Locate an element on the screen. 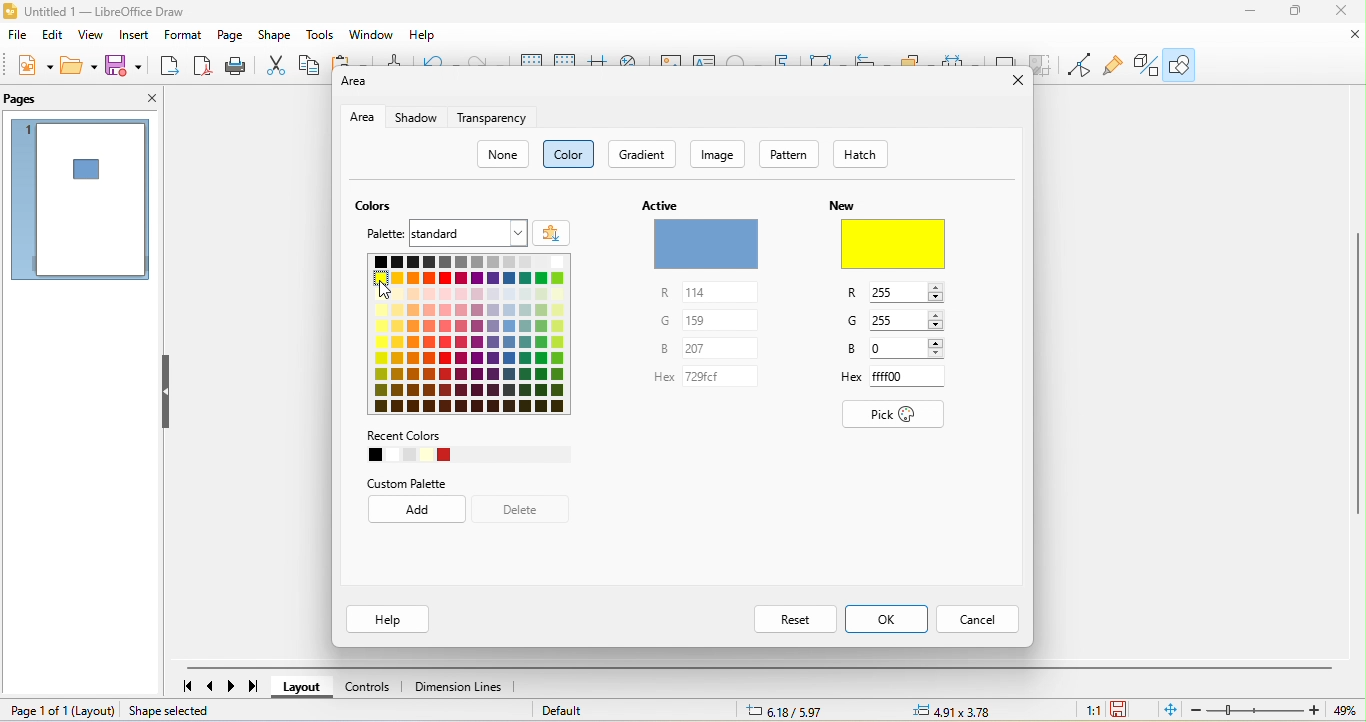  6.18/5.97 is located at coordinates (780, 712).